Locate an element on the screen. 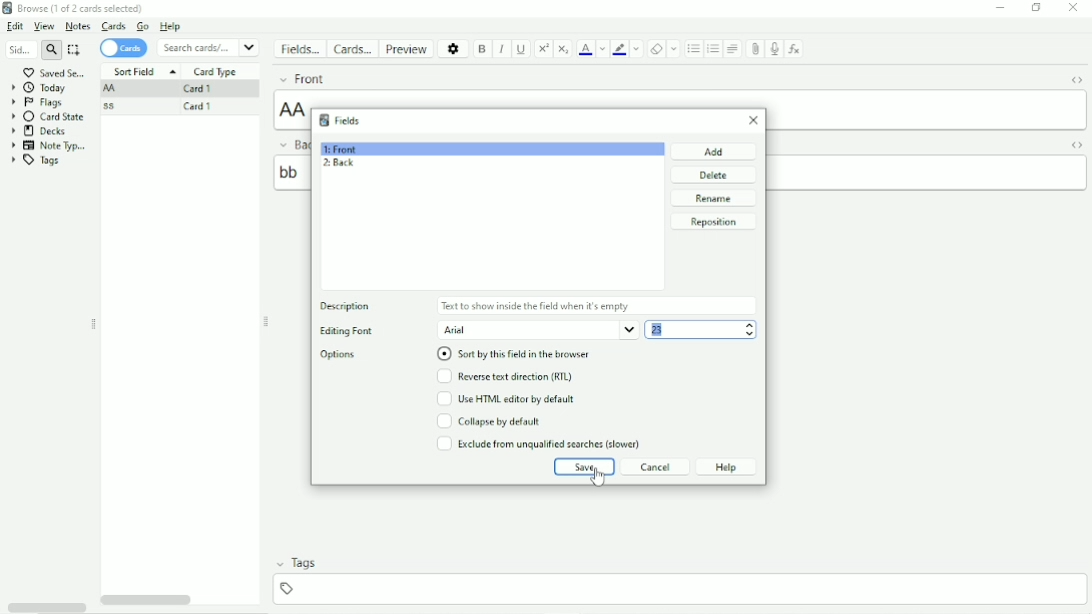 Image resolution: width=1092 pixels, height=614 pixels. Back is located at coordinates (291, 144).